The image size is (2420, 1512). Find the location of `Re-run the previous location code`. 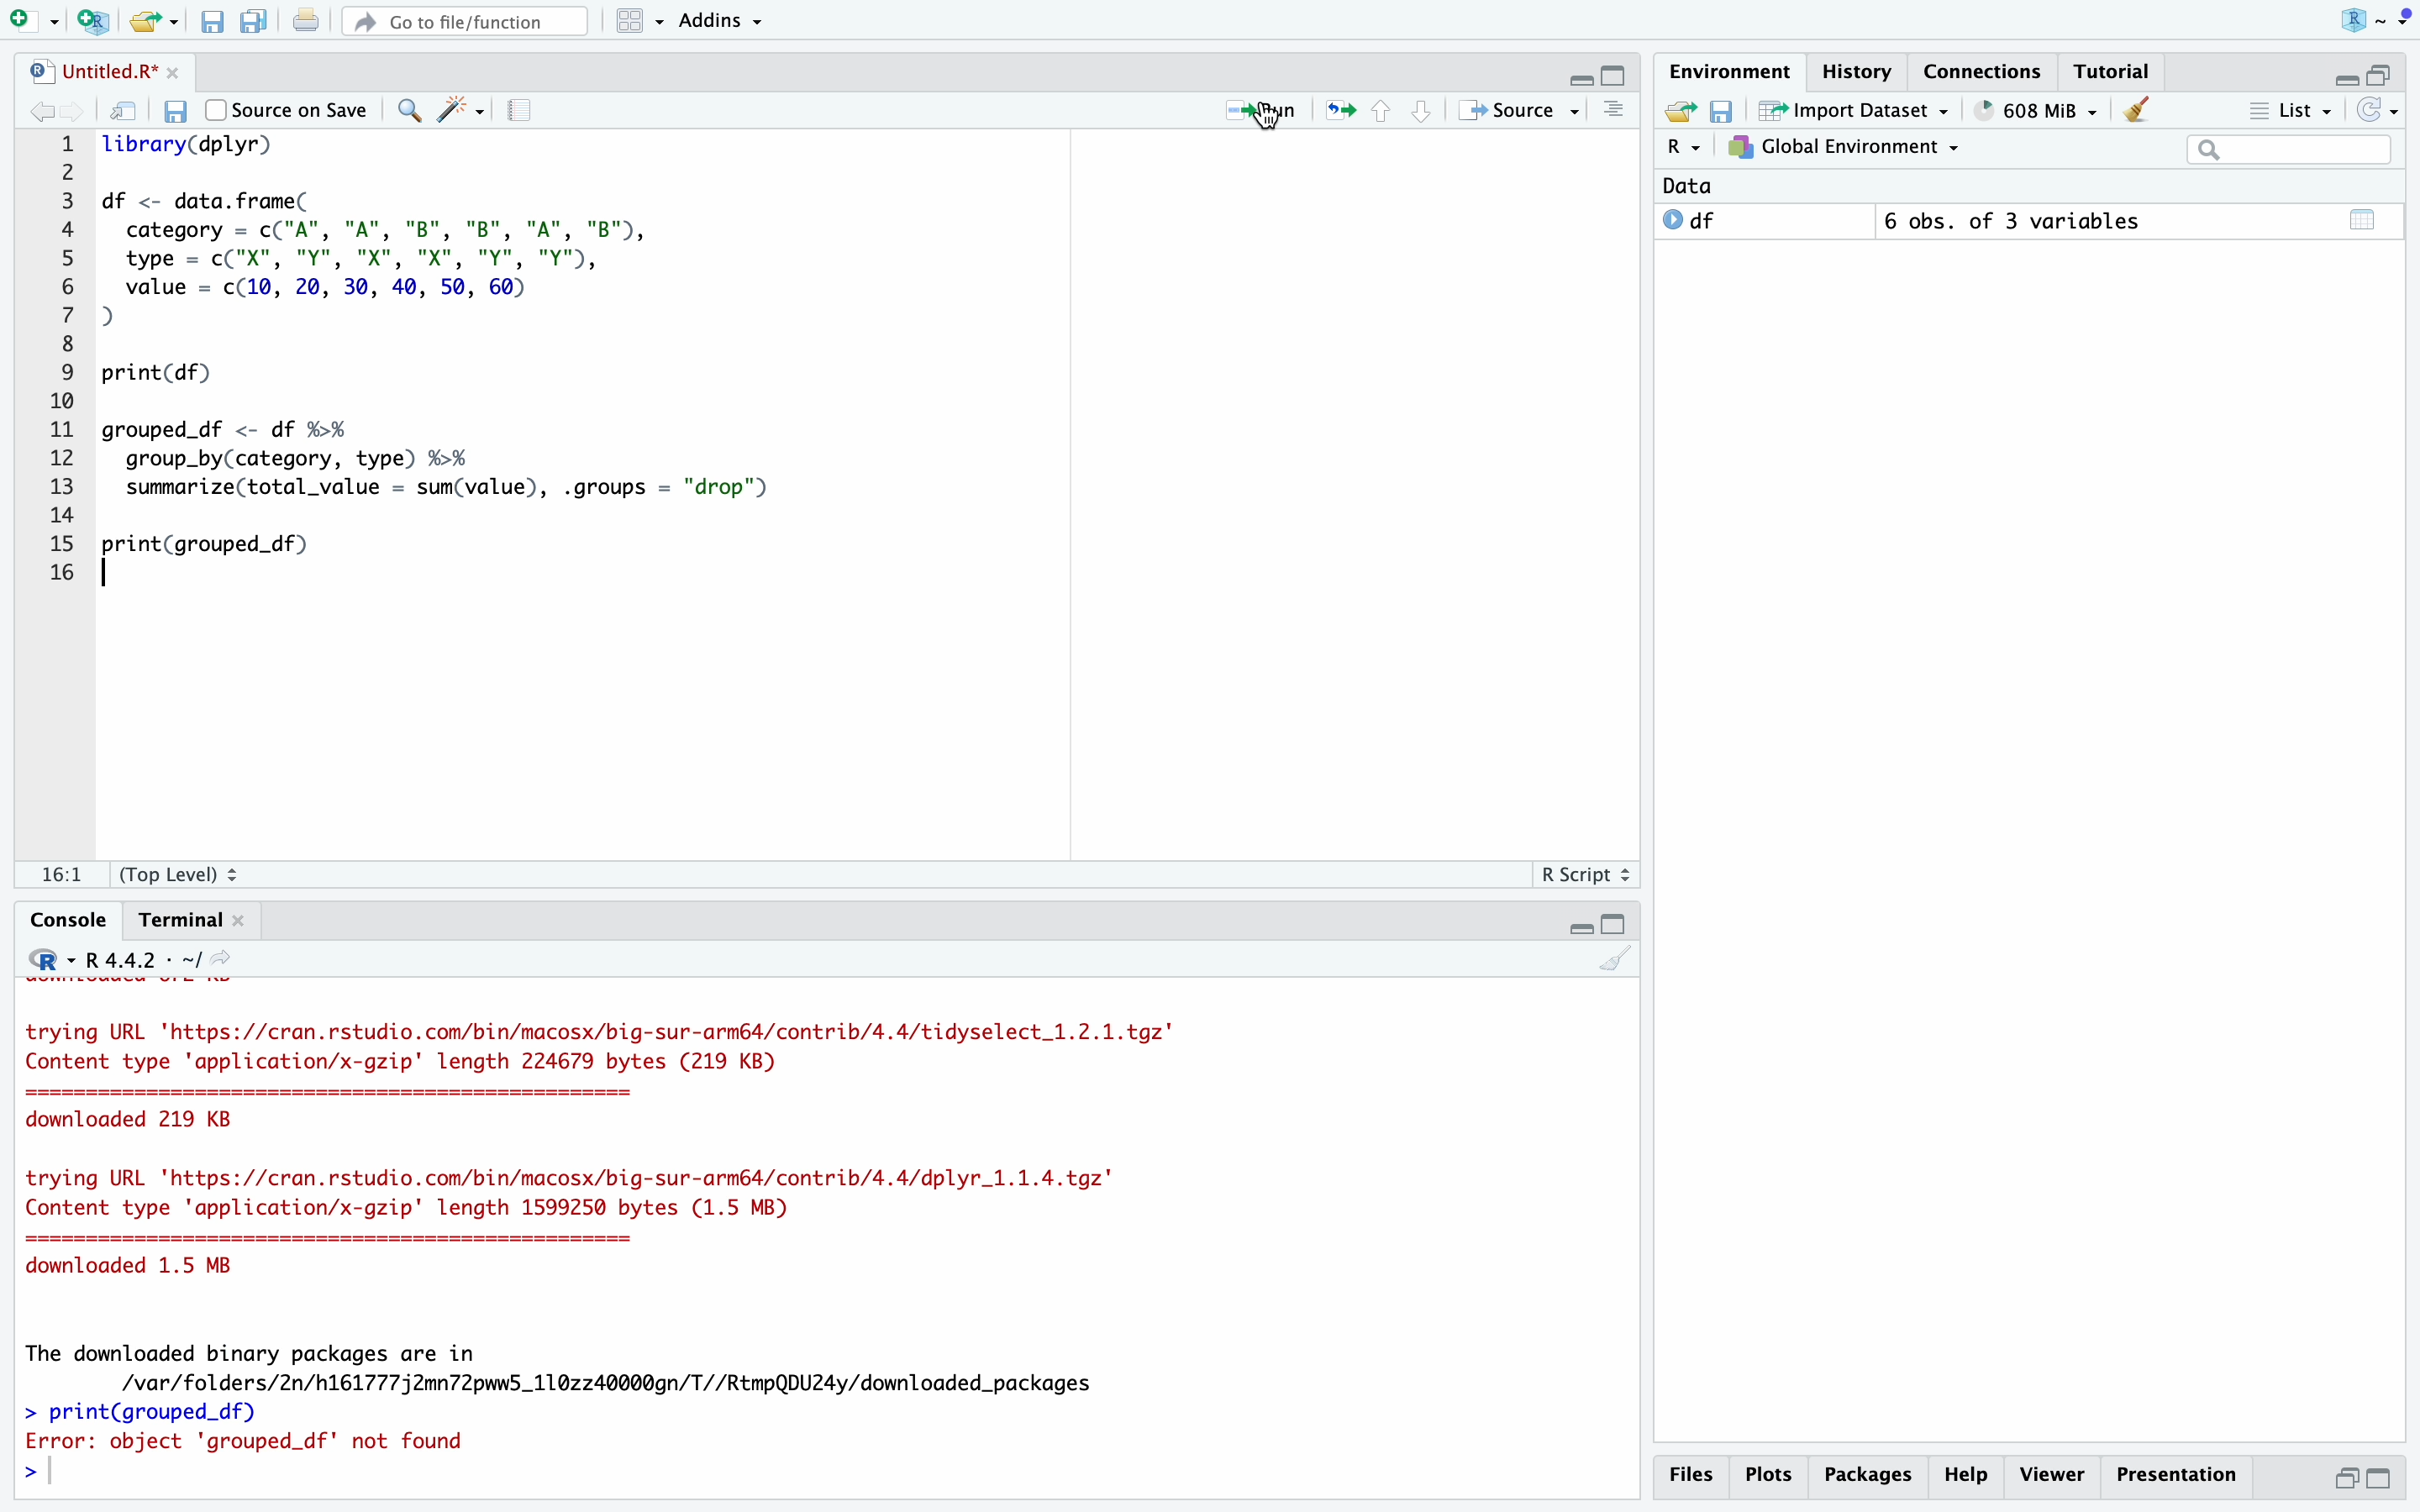

Re-run the previous location code is located at coordinates (1339, 110).